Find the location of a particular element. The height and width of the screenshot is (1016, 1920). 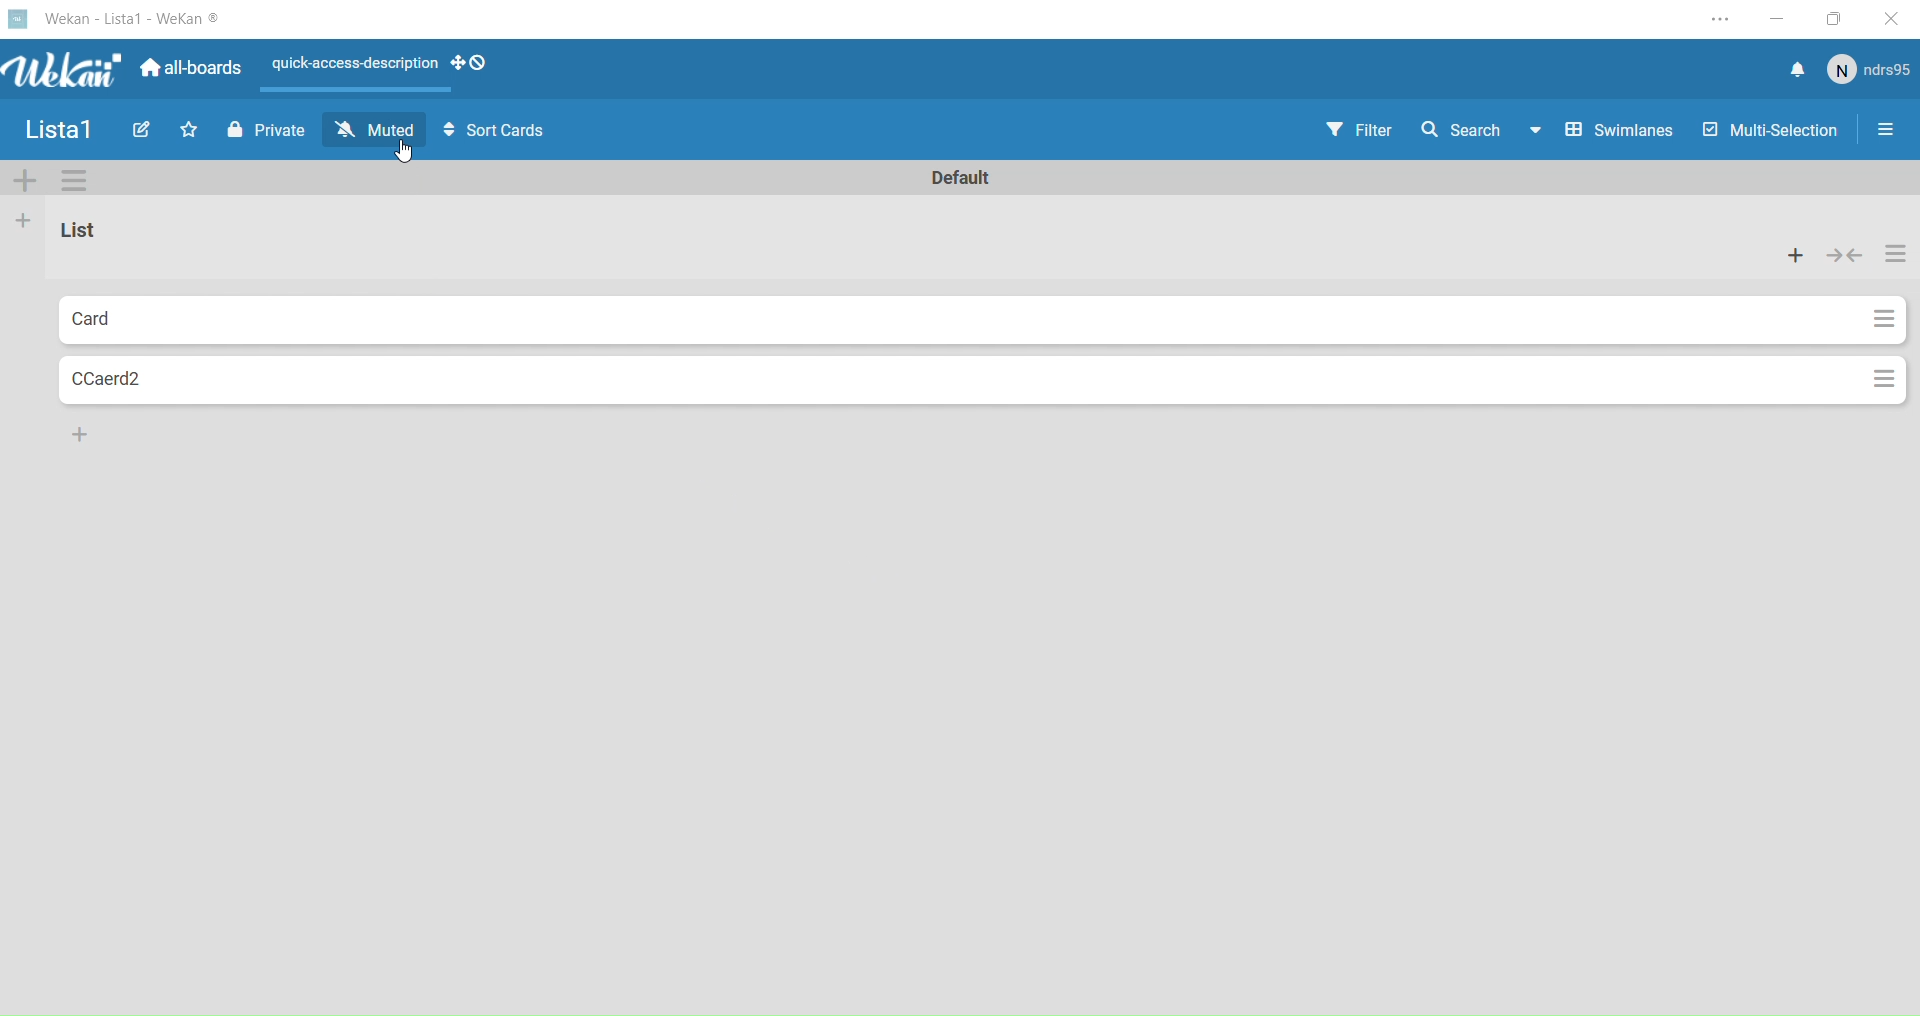

Edit is located at coordinates (141, 131).